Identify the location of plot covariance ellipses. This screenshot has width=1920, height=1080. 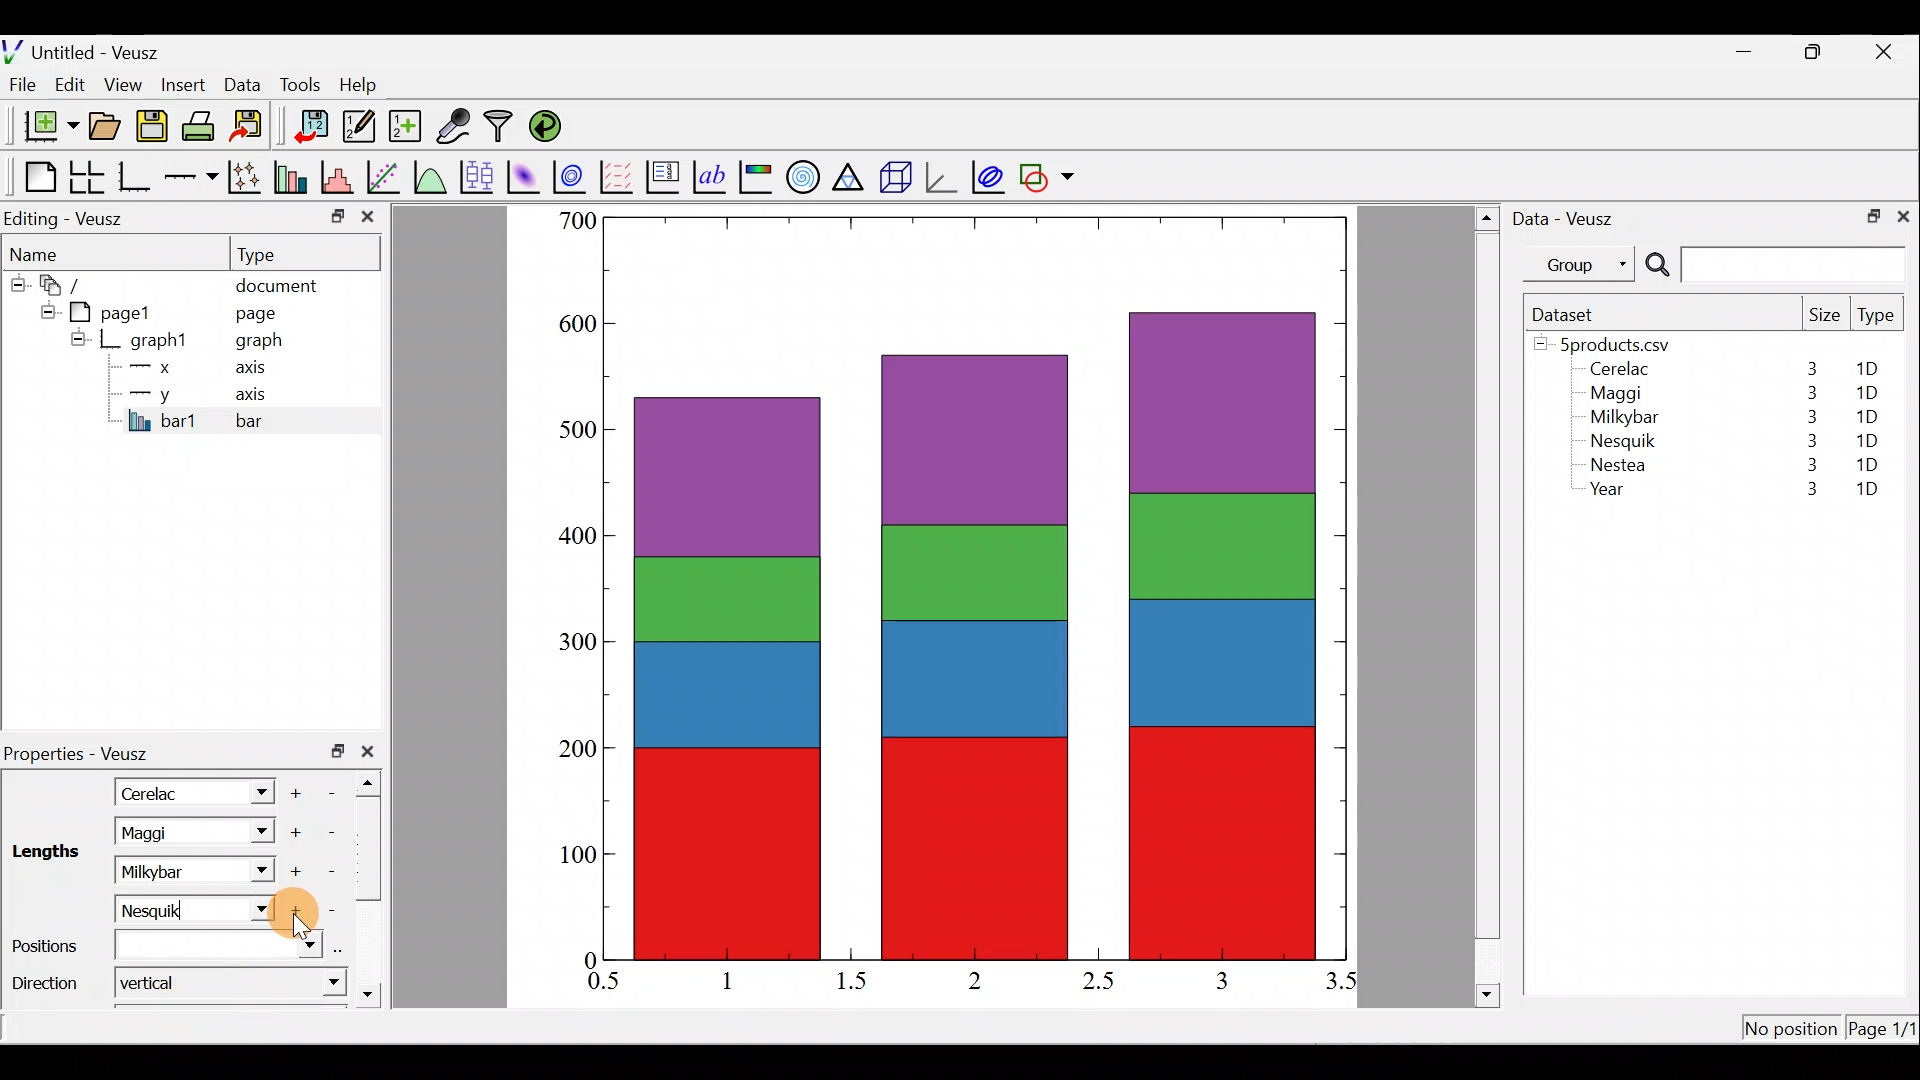
(990, 175).